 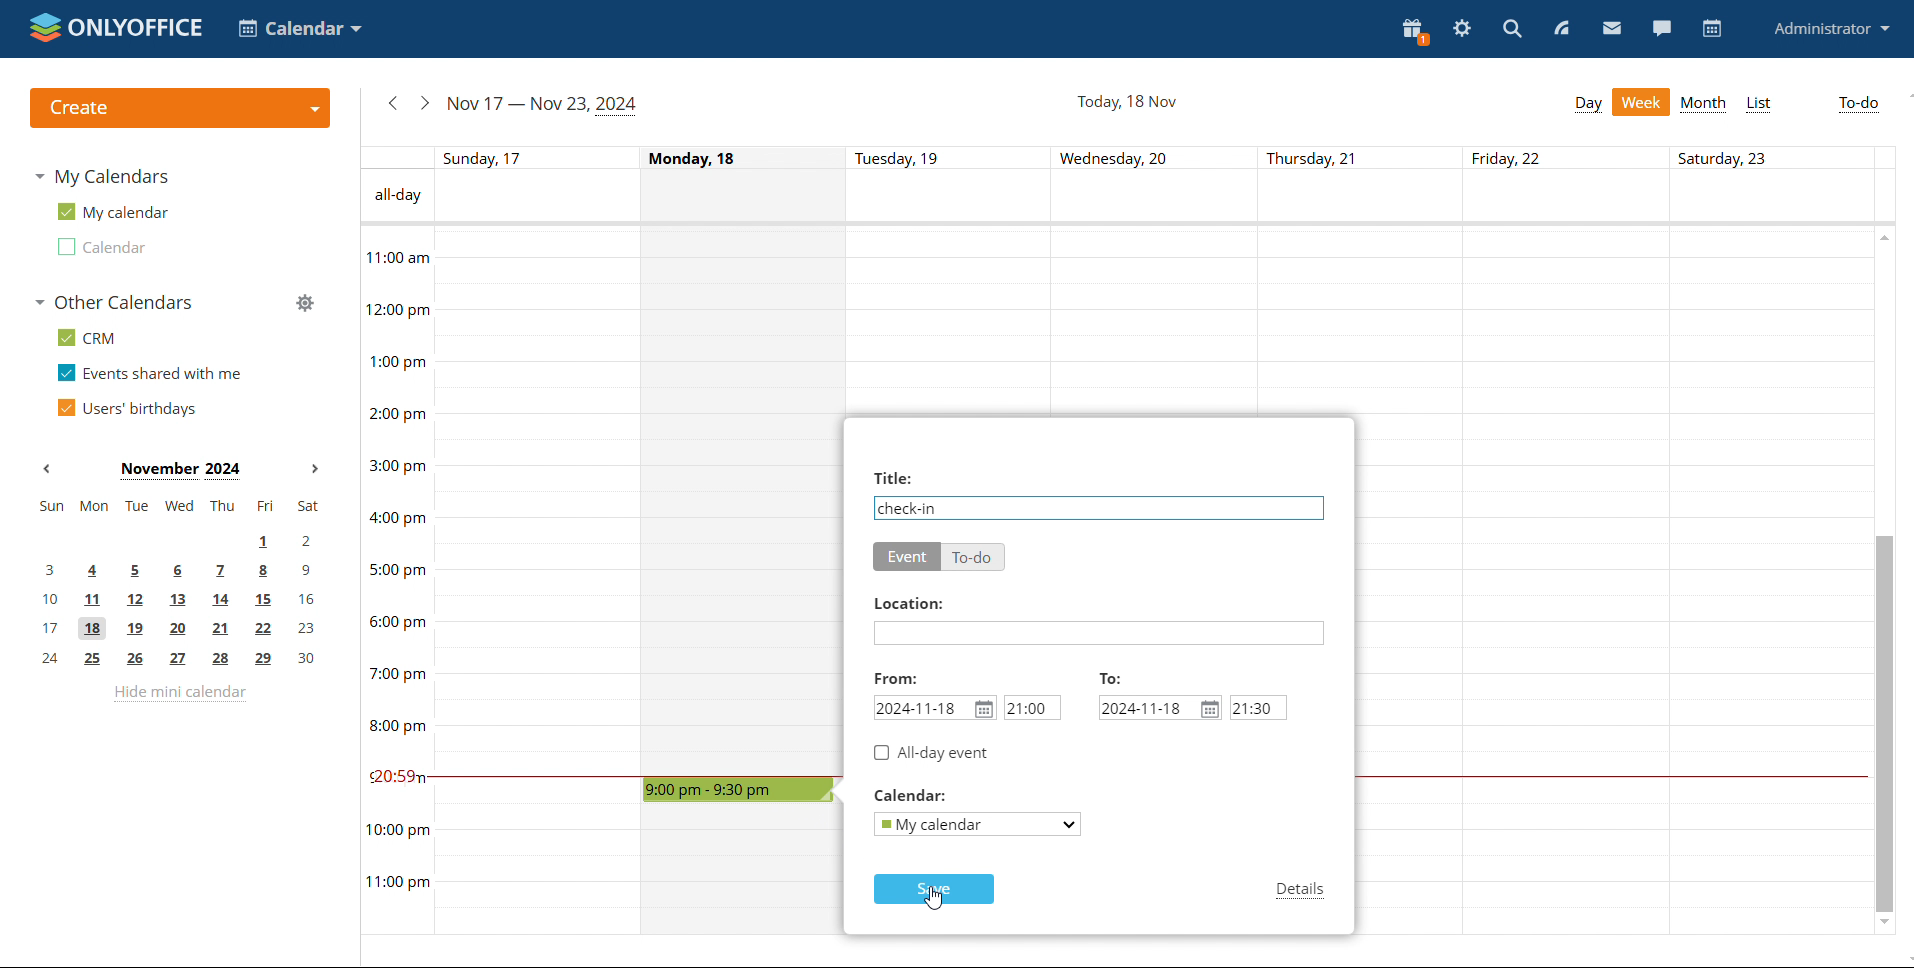 What do you see at coordinates (89, 337) in the screenshot?
I see `crm` at bounding box center [89, 337].